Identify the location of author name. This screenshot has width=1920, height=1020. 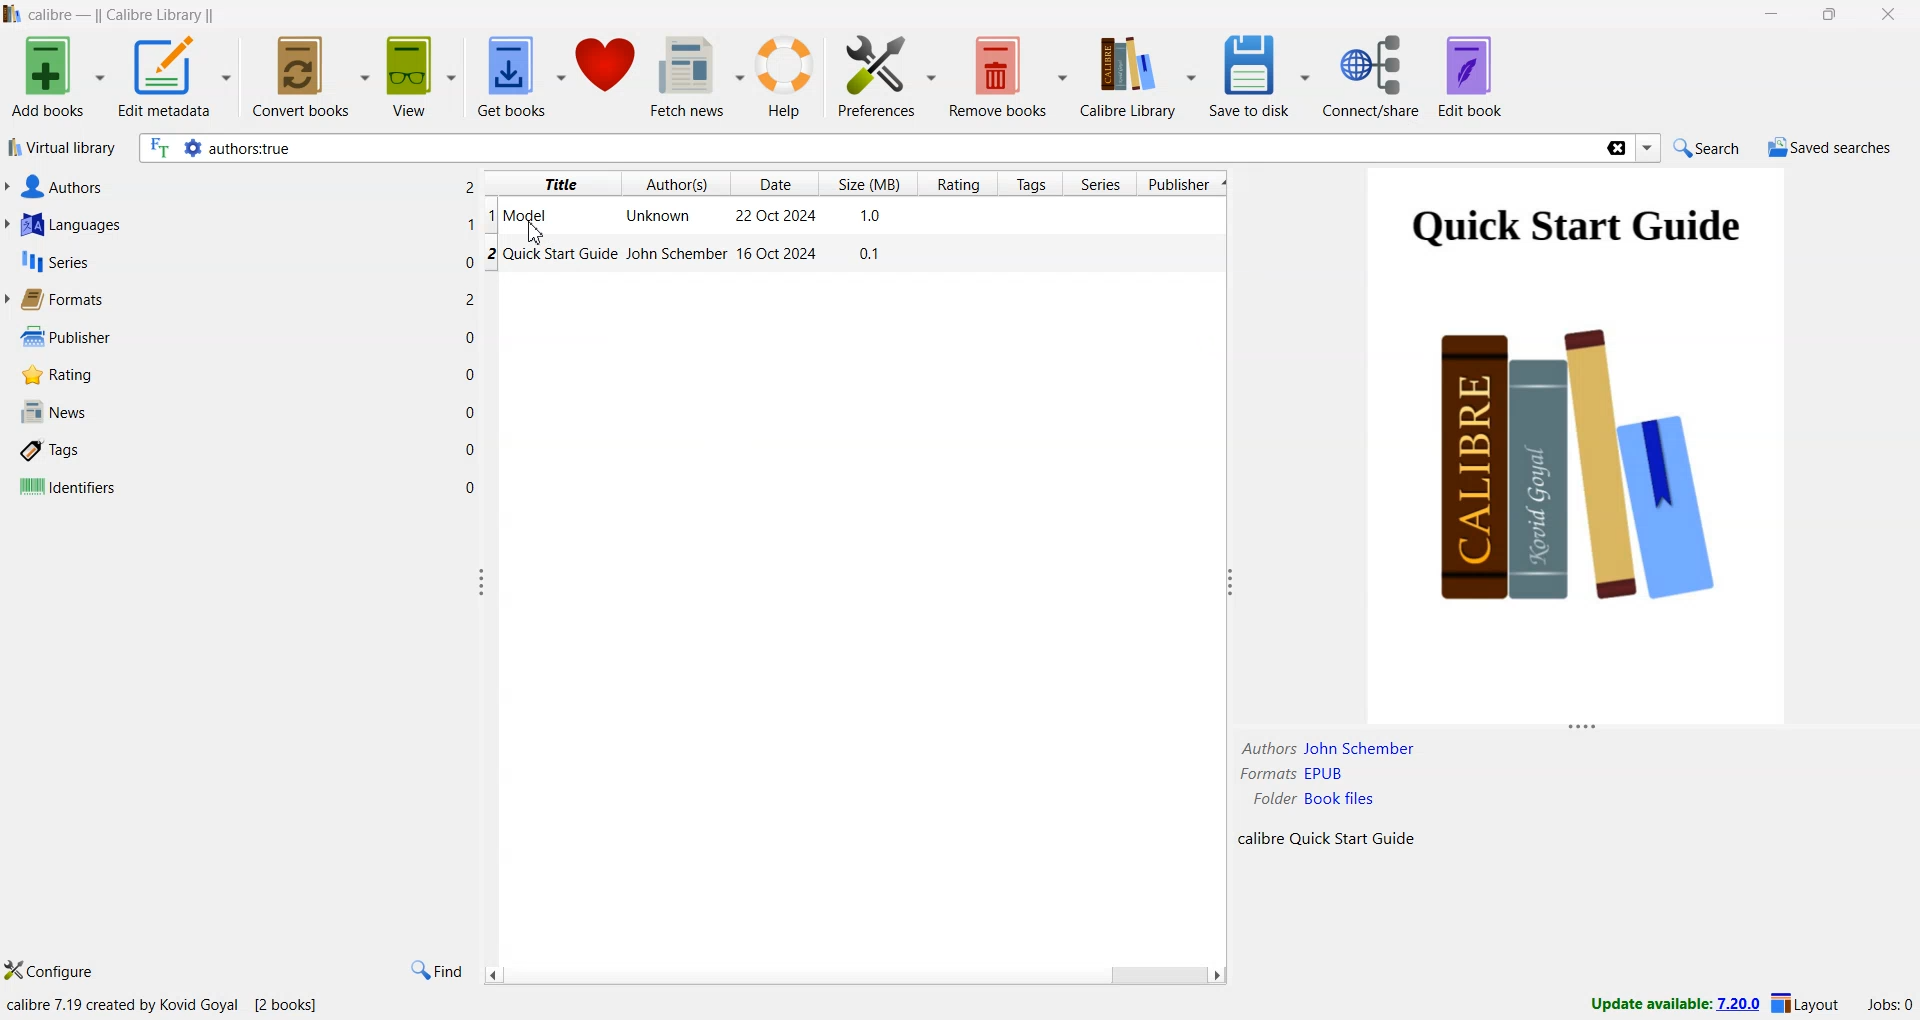
(1329, 750).